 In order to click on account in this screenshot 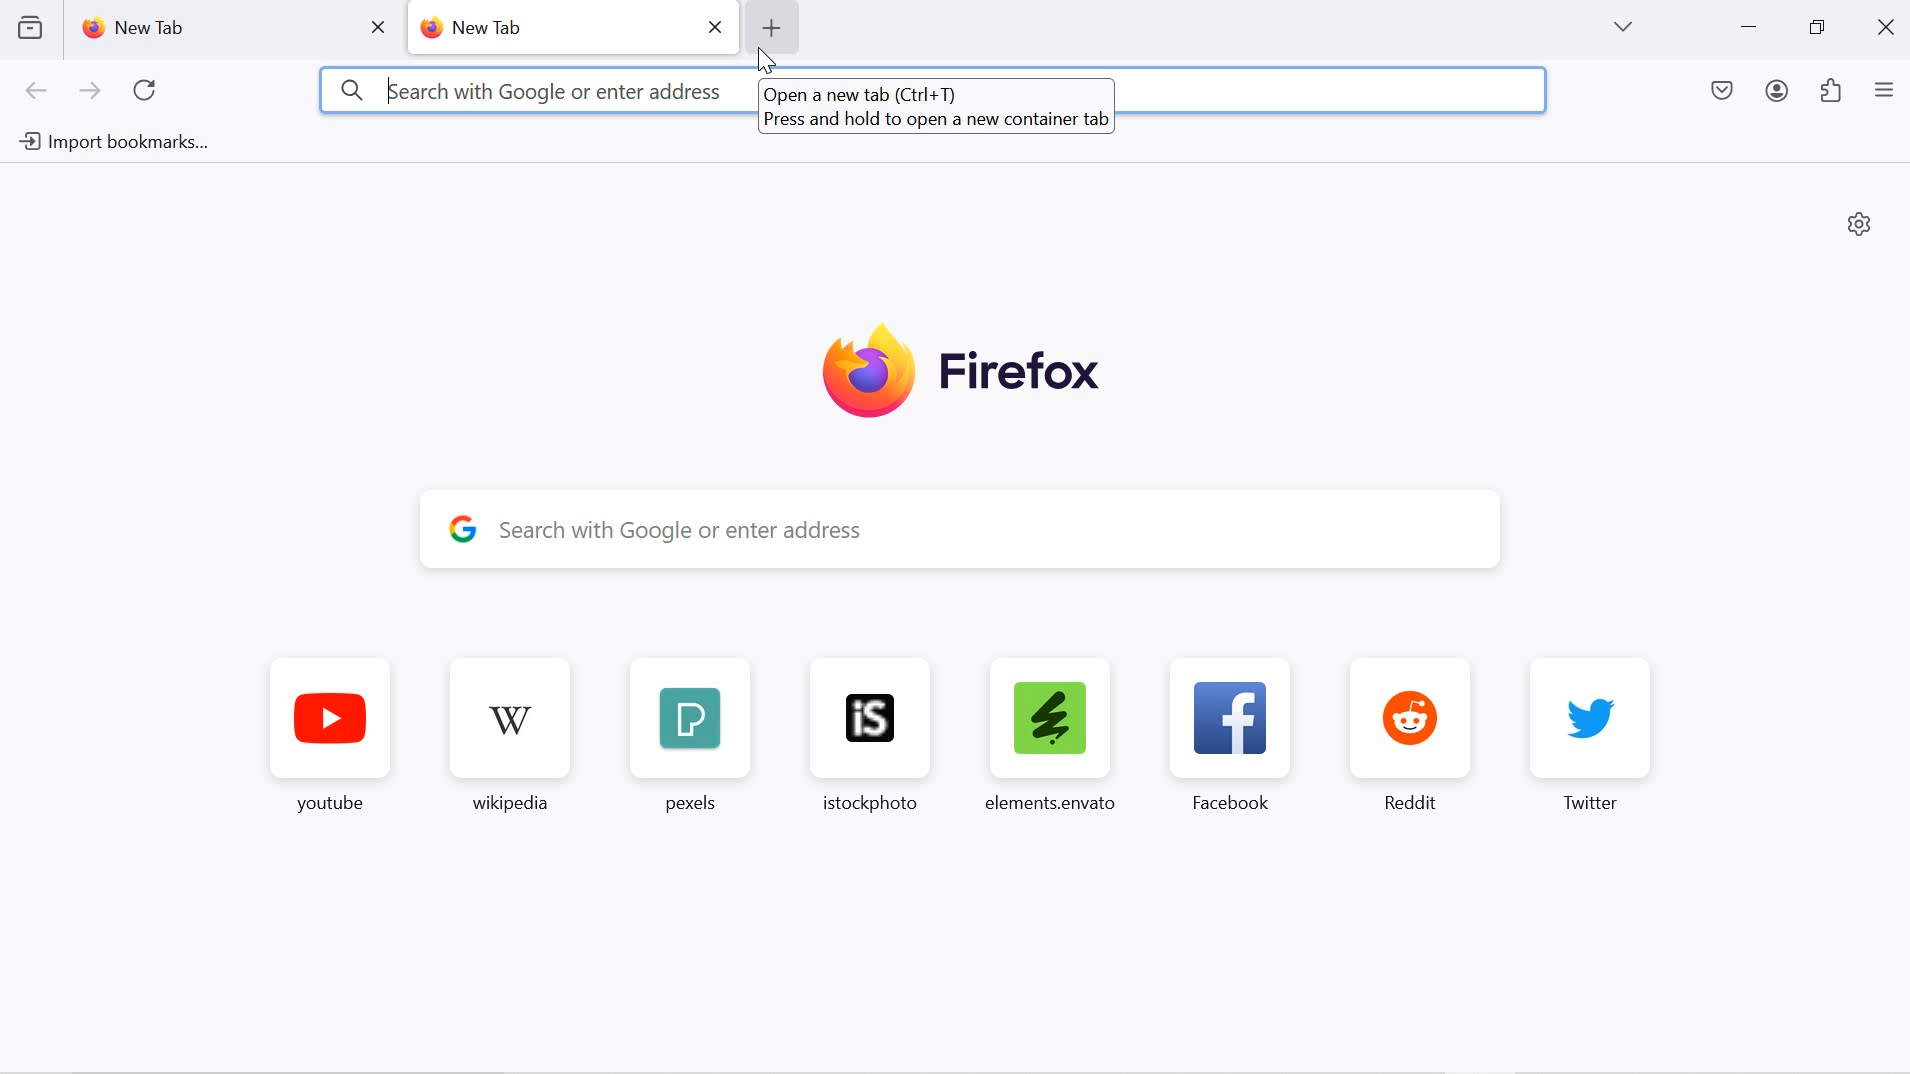, I will do `click(1780, 94)`.